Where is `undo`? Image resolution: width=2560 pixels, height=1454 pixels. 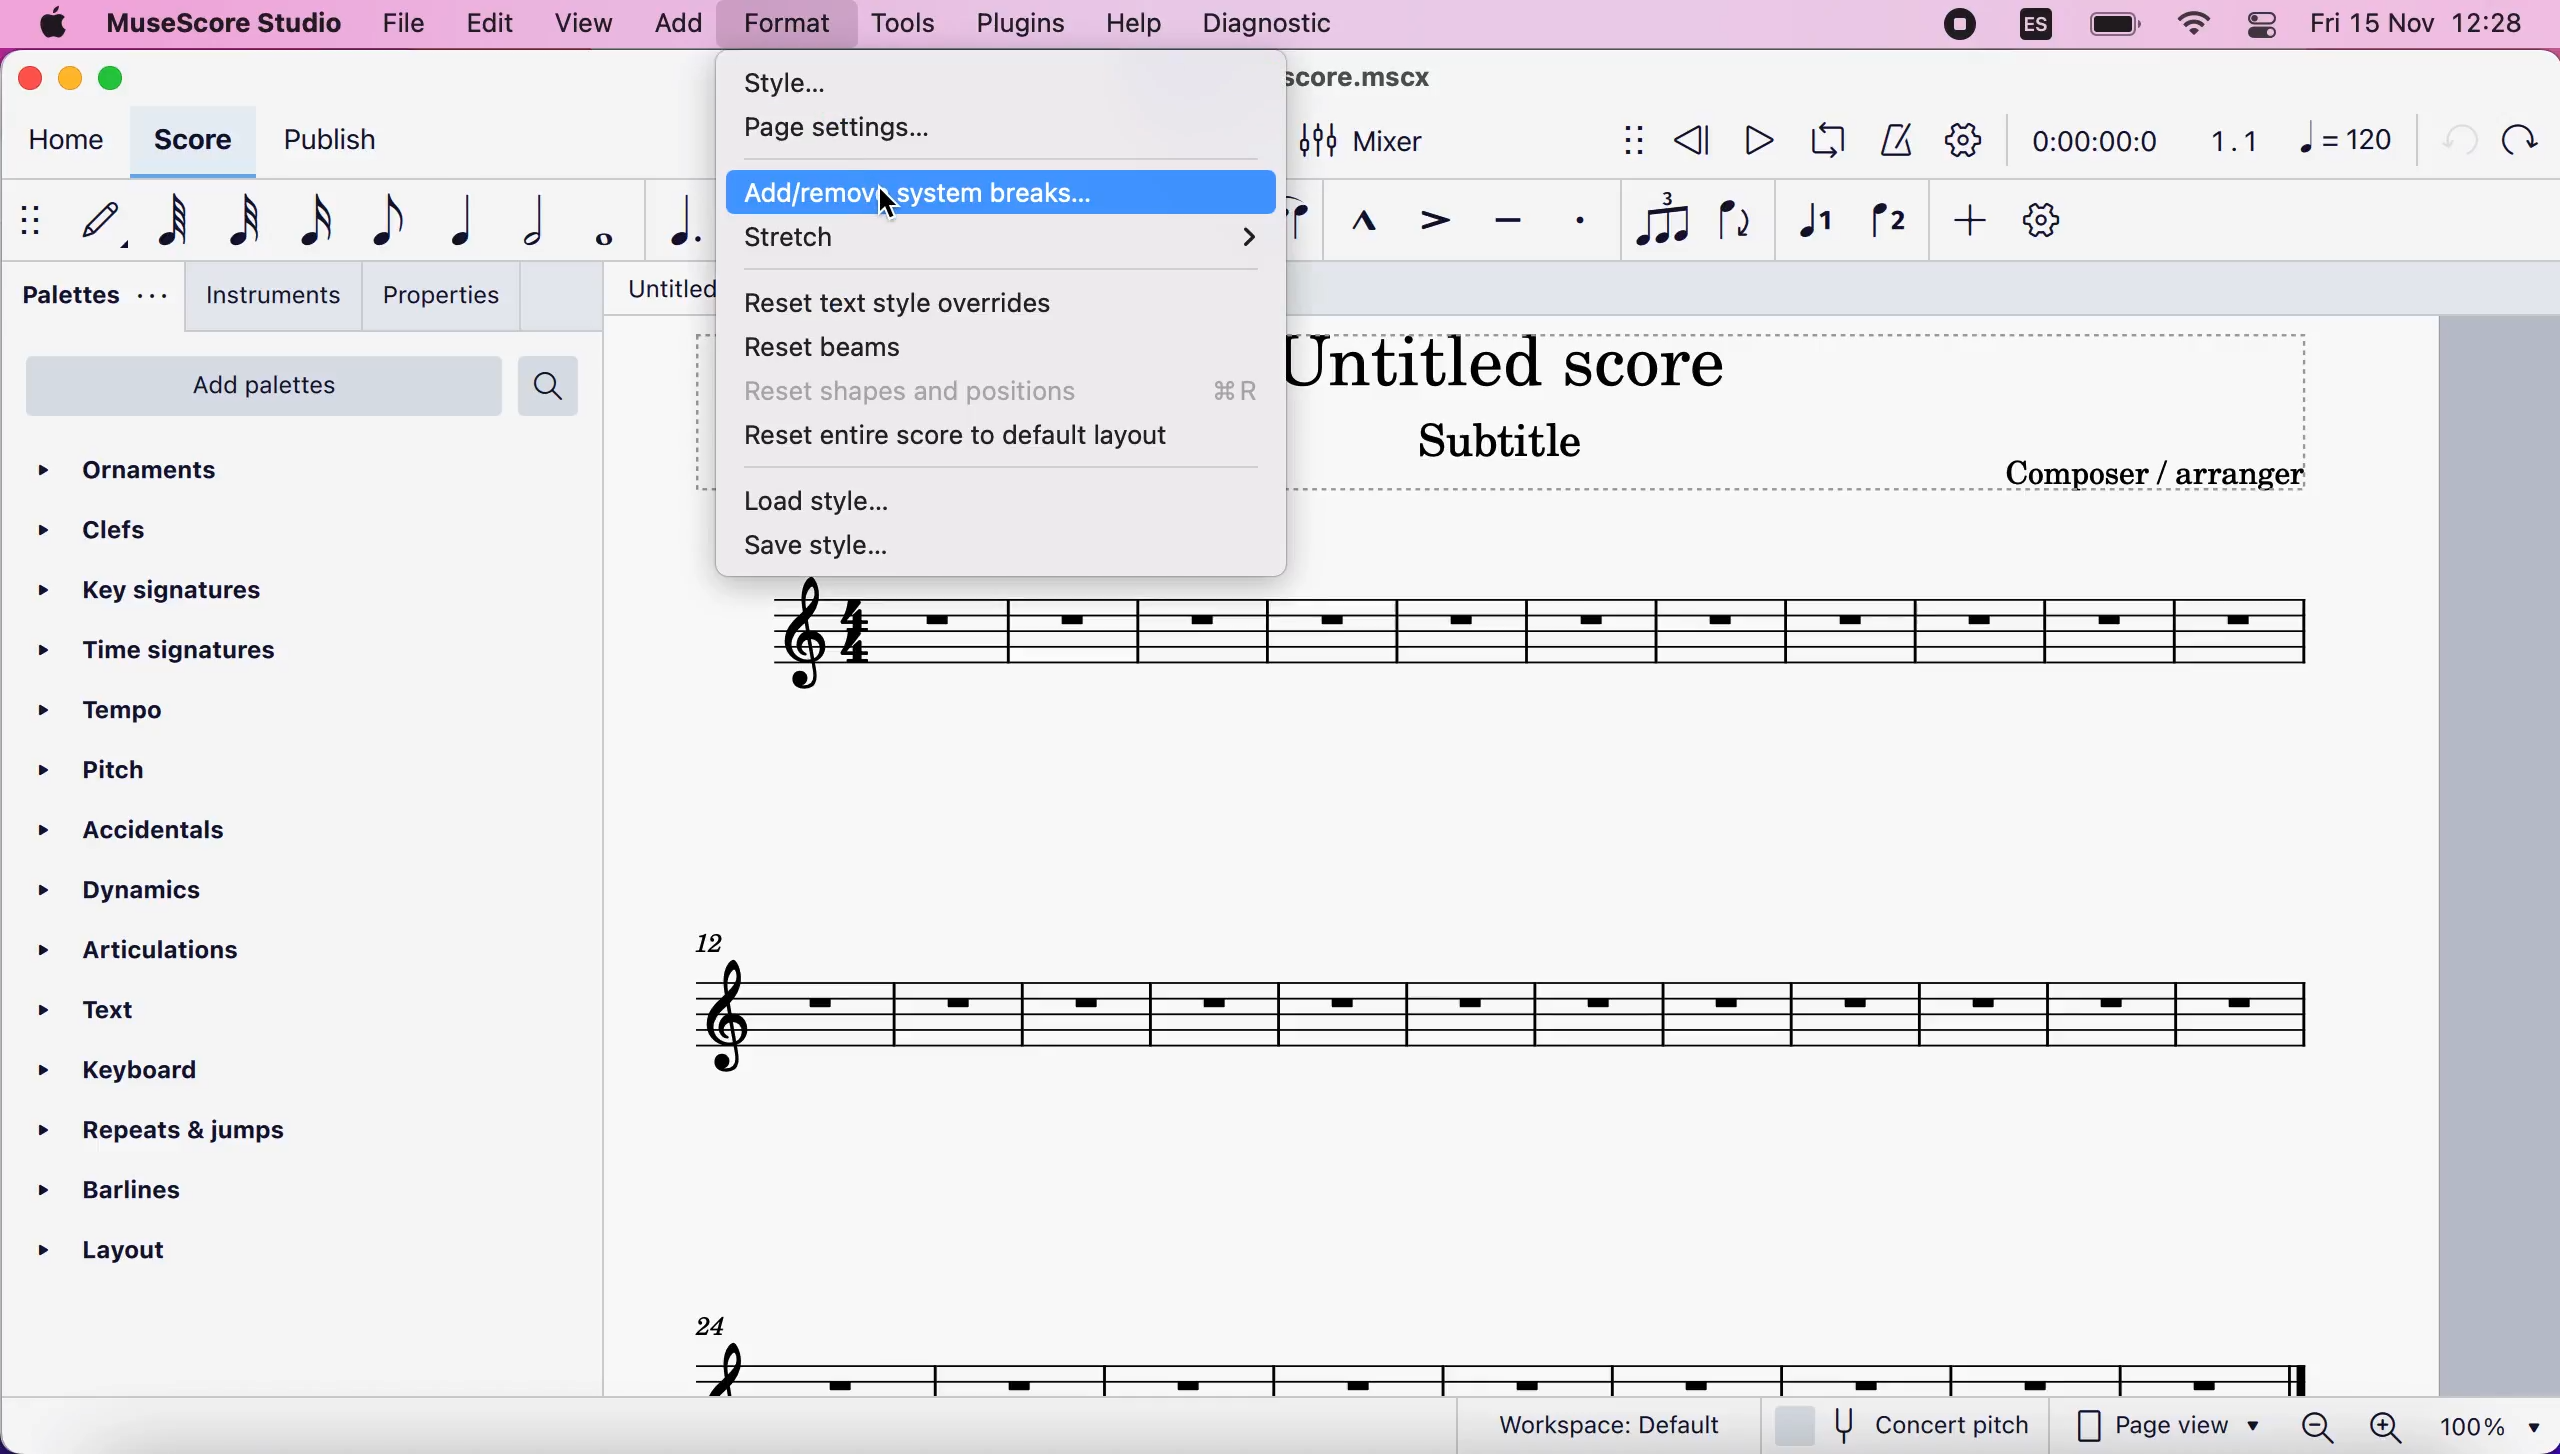
undo is located at coordinates (2450, 137).